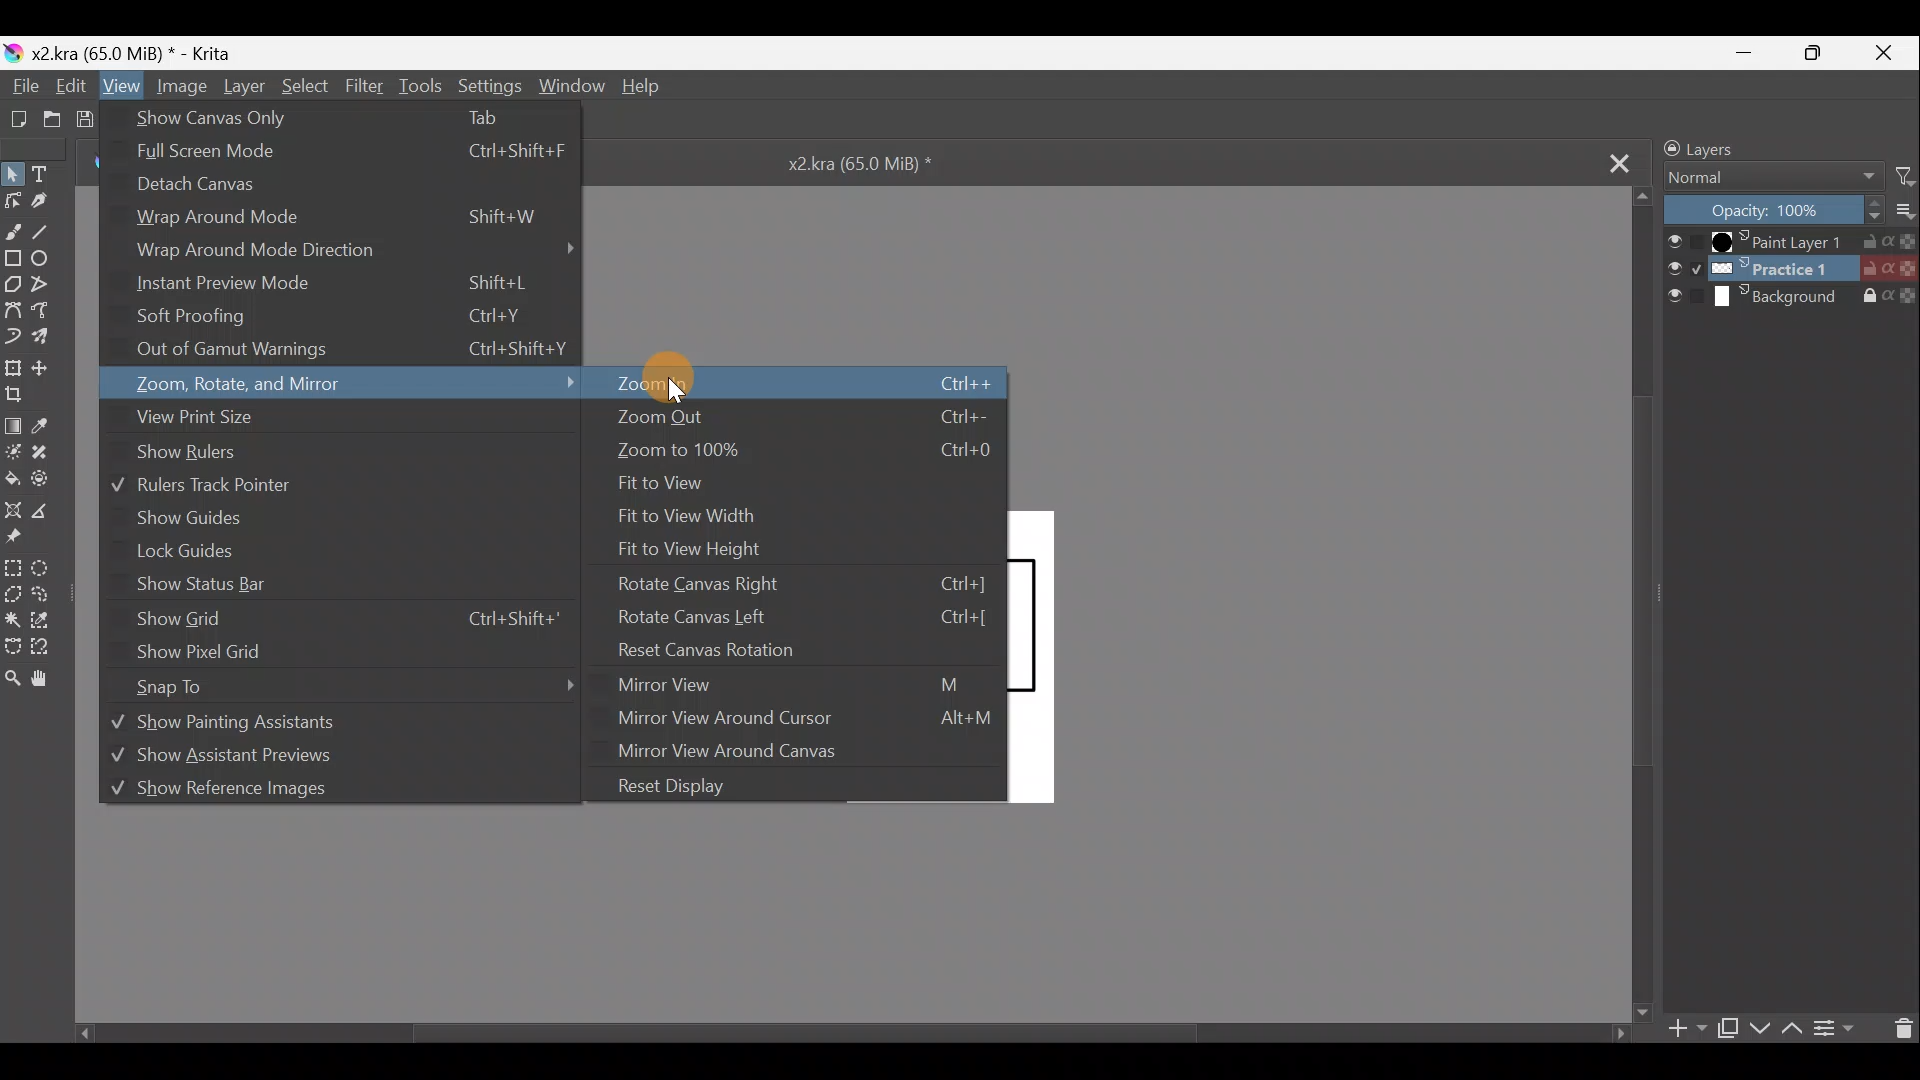 This screenshot has height=1080, width=1920. I want to click on Rotate canvas right  Ctrl+], so click(808, 584).